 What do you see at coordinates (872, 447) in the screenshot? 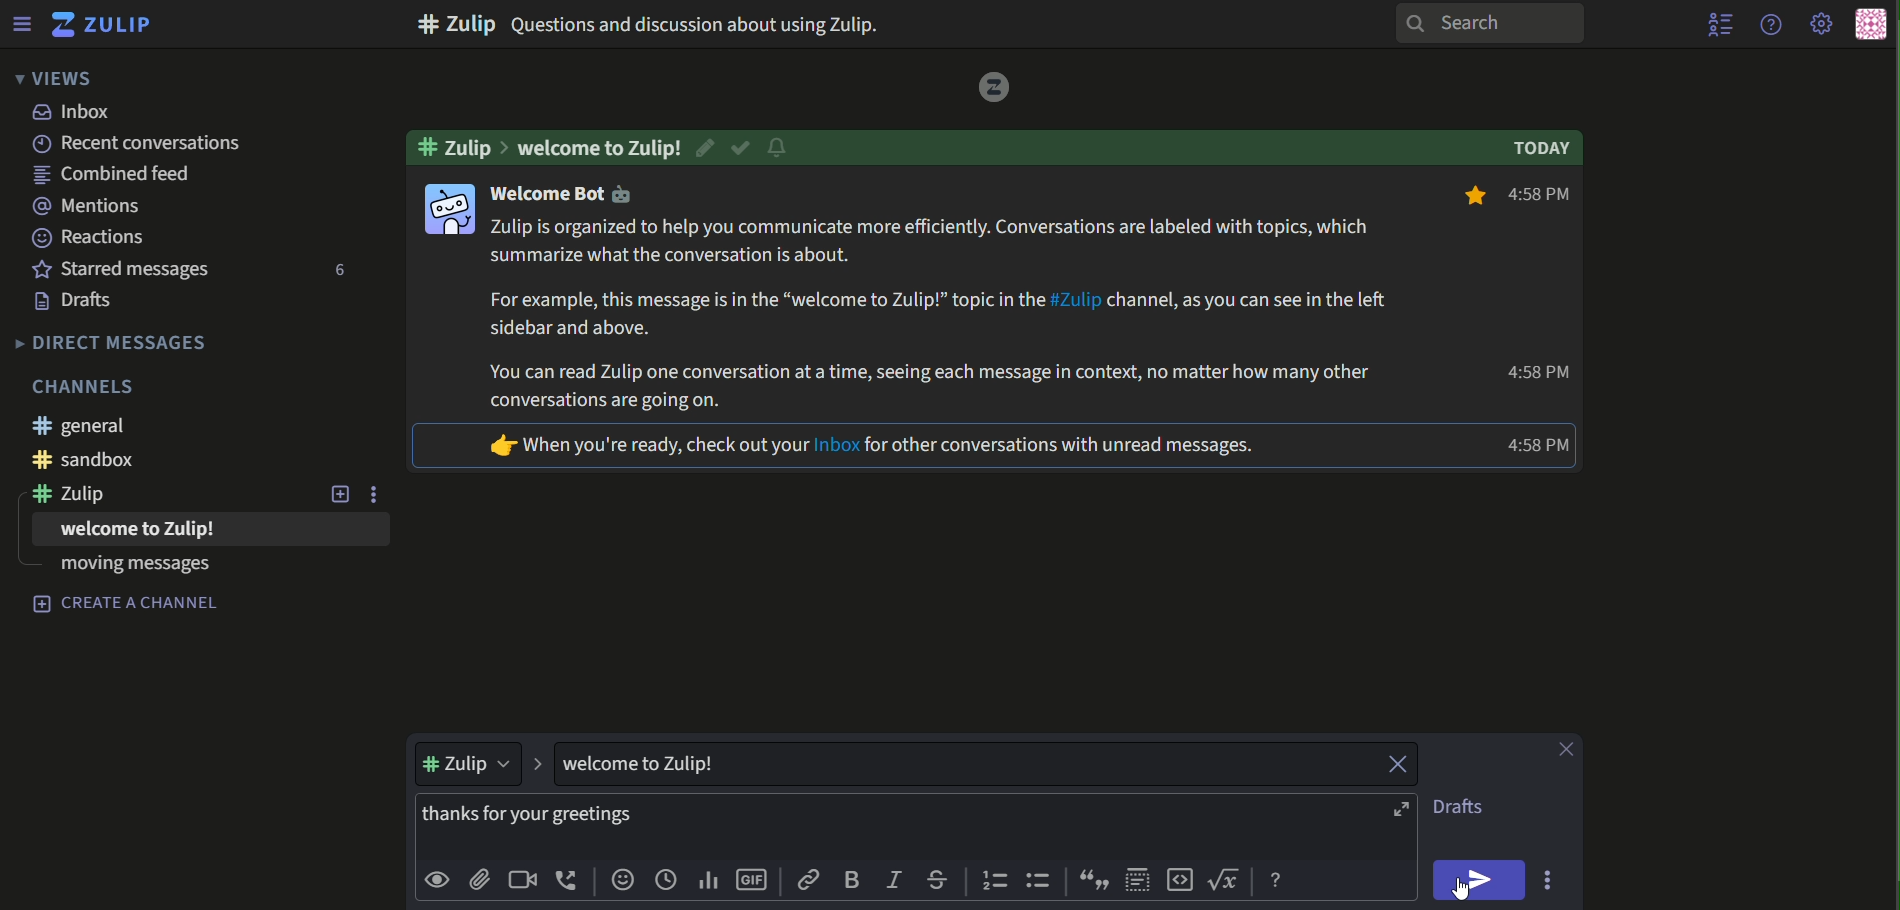
I see `text` at bounding box center [872, 447].